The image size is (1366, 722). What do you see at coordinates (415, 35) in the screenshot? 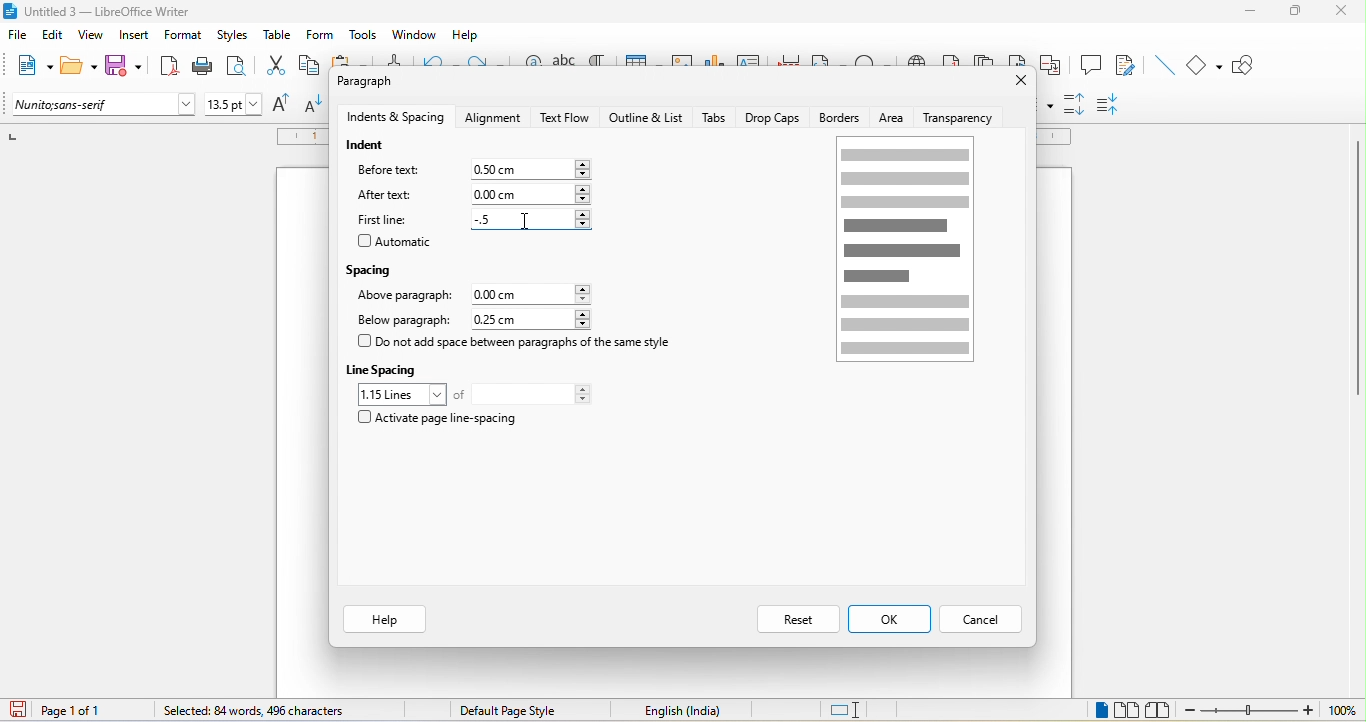
I see `window` at bounding box center [415, 35].